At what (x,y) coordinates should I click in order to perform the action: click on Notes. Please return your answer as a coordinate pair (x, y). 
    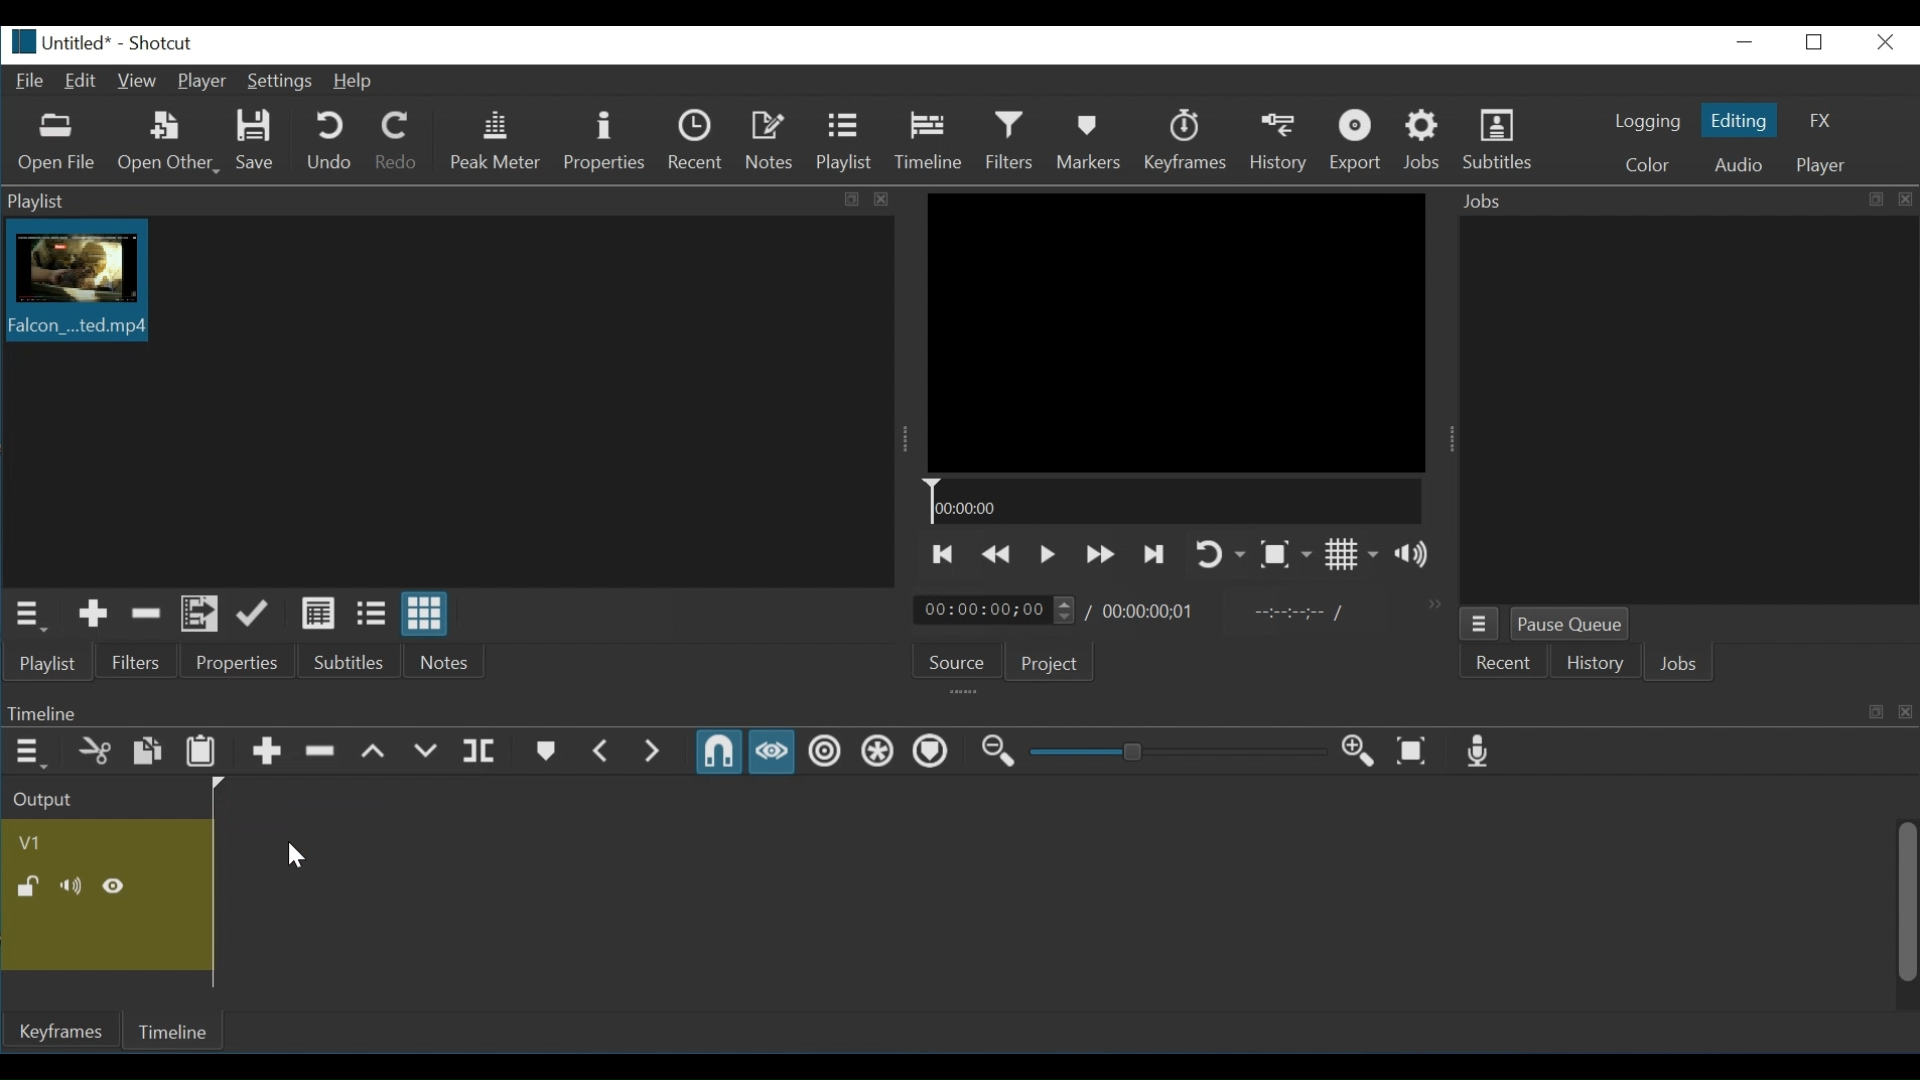
    Looking at the image, I should click on (771, 140).